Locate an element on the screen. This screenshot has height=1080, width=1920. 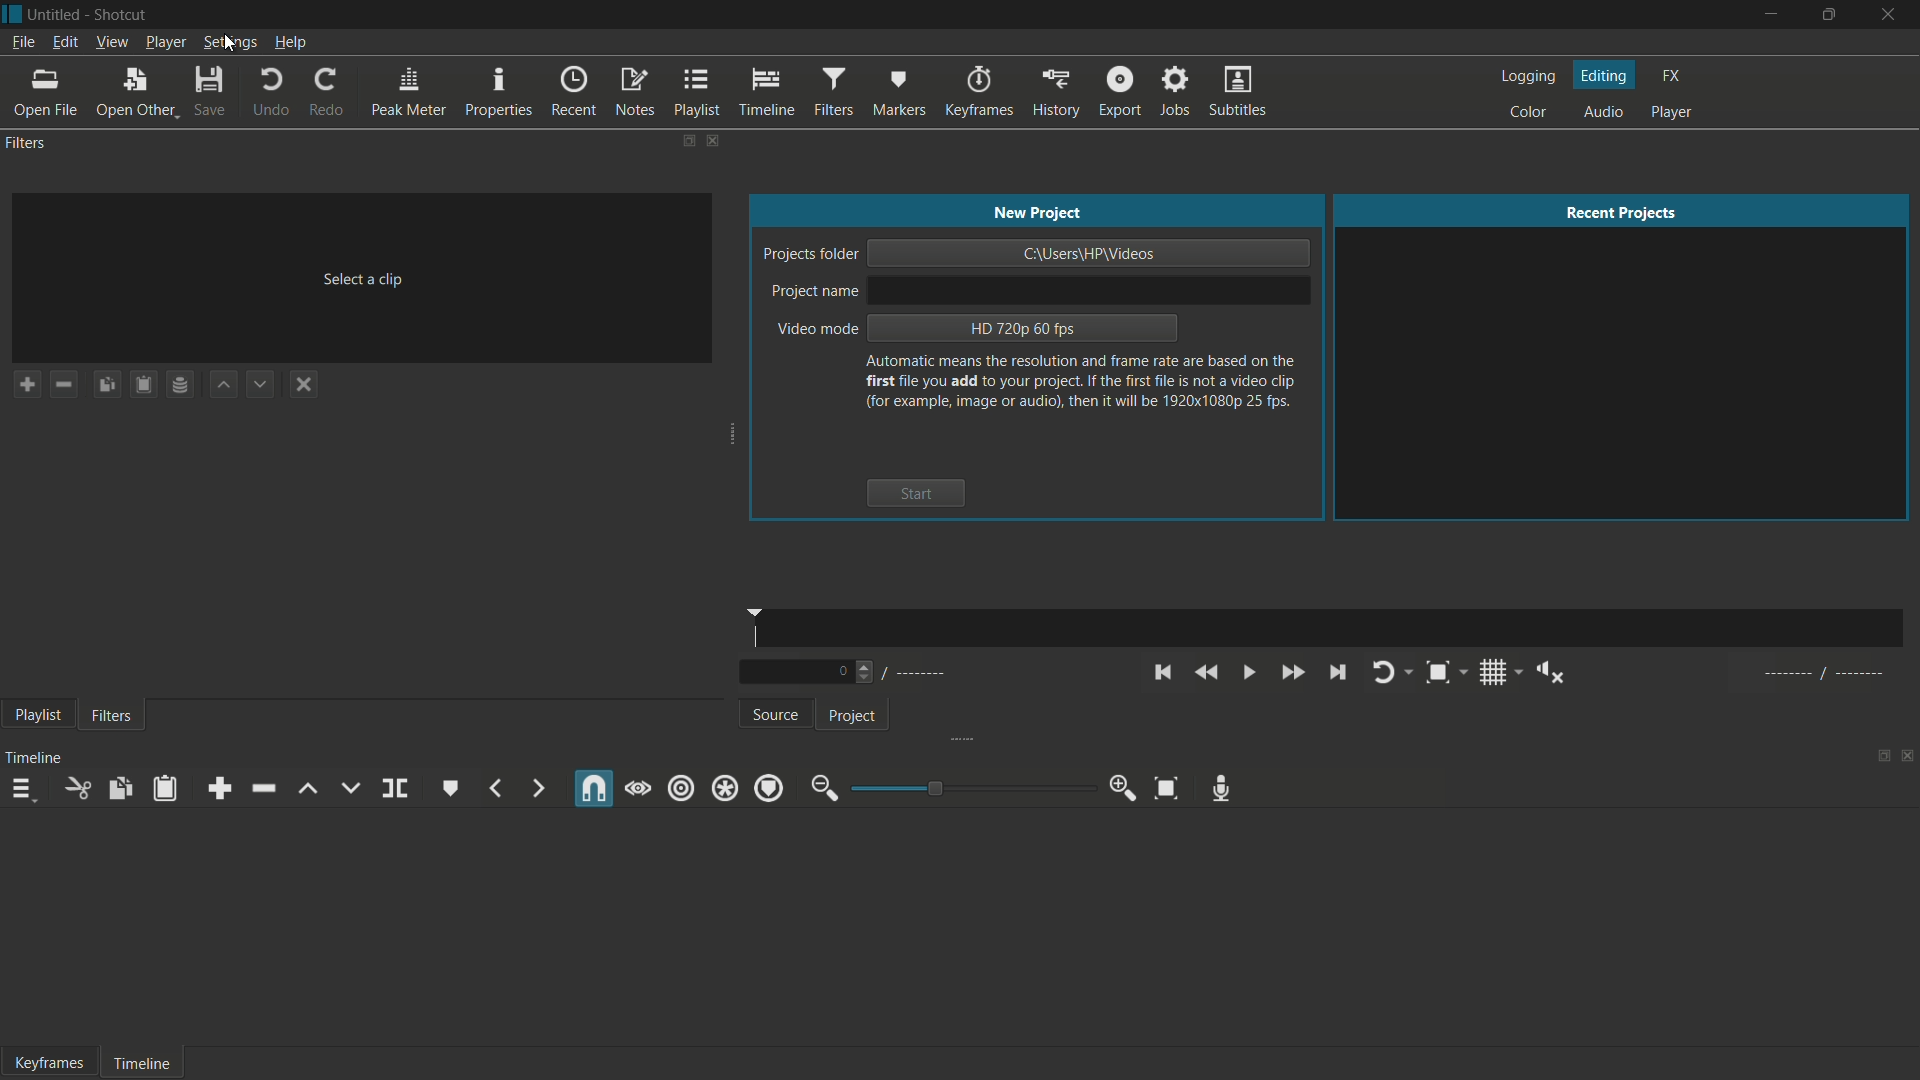
record audio is located at coordinates (1221, 786).